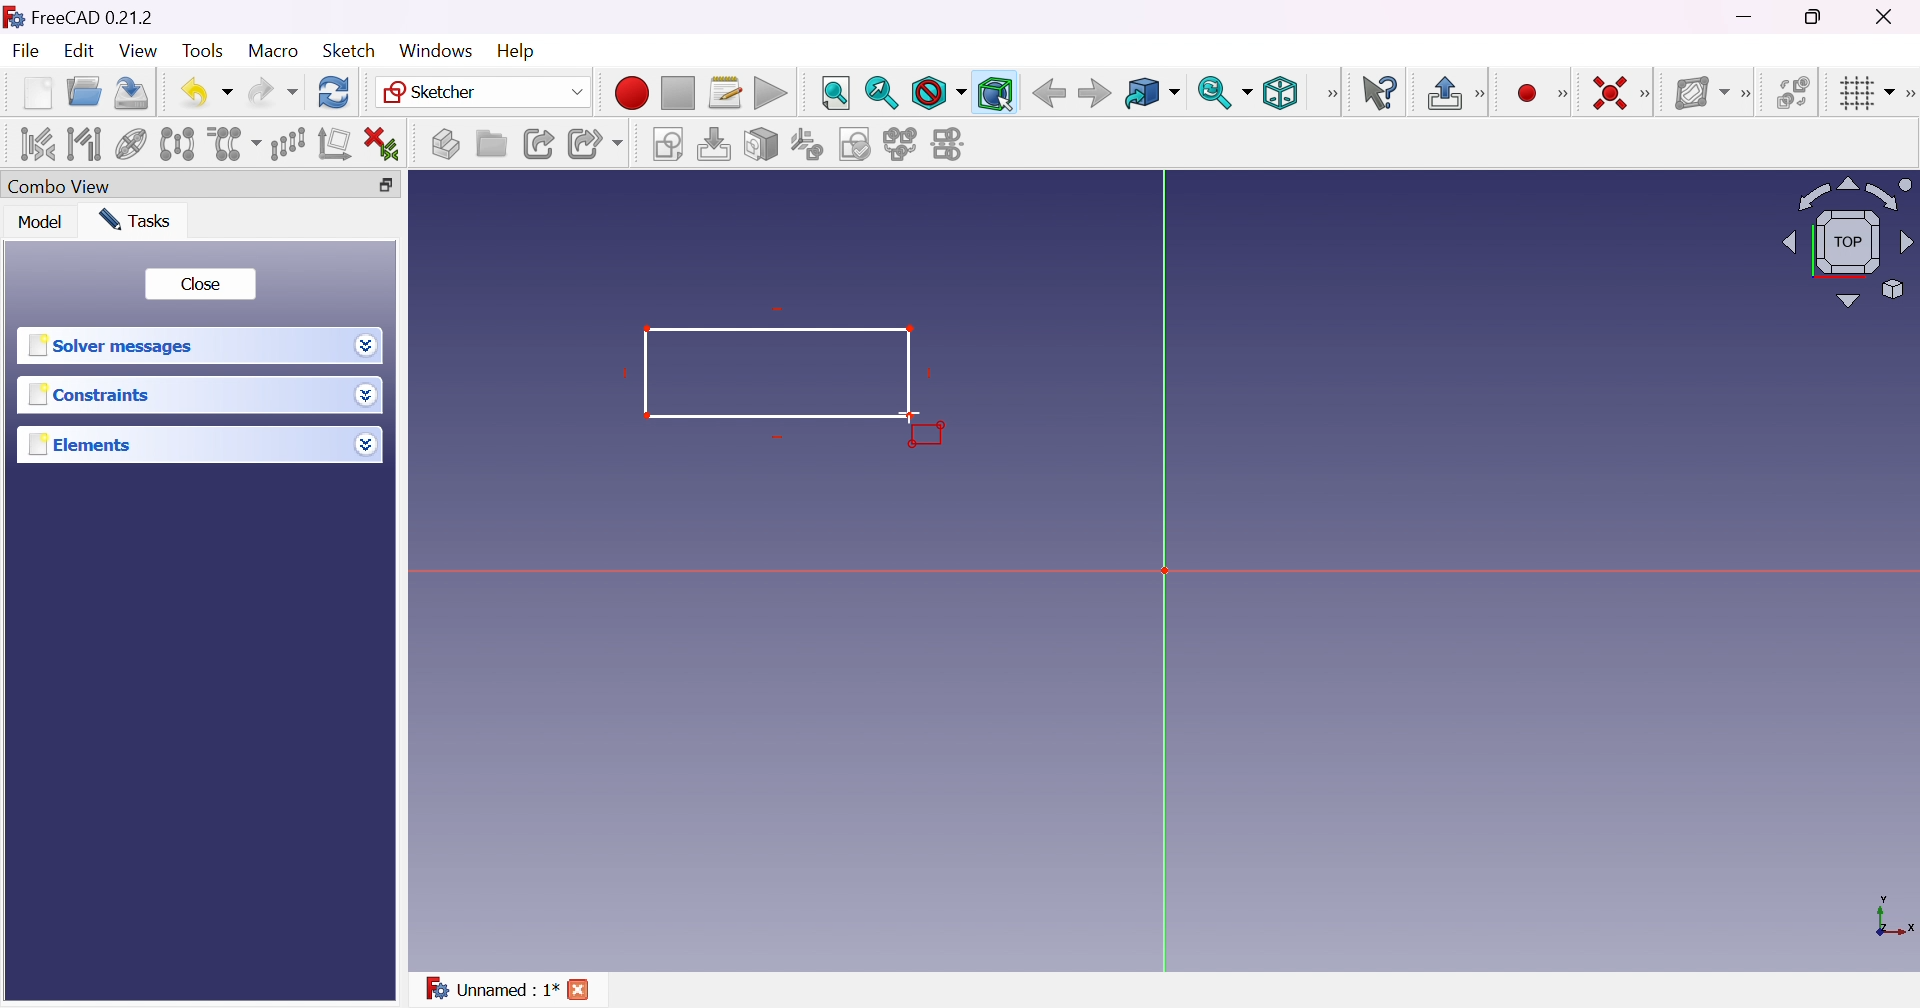  What do you see at coordinates (776, 368) in the screenshot?
I see `2d rectangle` at bounding box center [776, 368].